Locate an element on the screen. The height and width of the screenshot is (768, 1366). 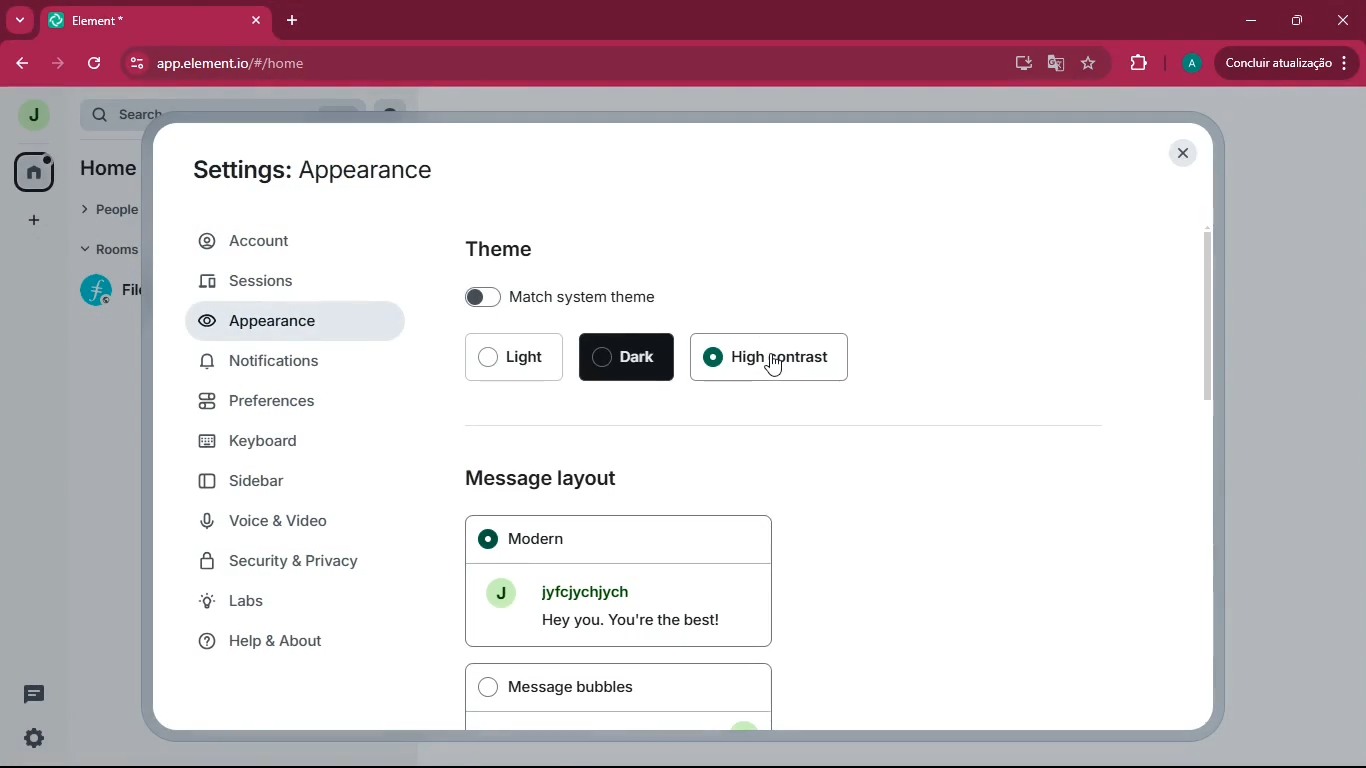
minimize is located at coordinates (1246, 18).